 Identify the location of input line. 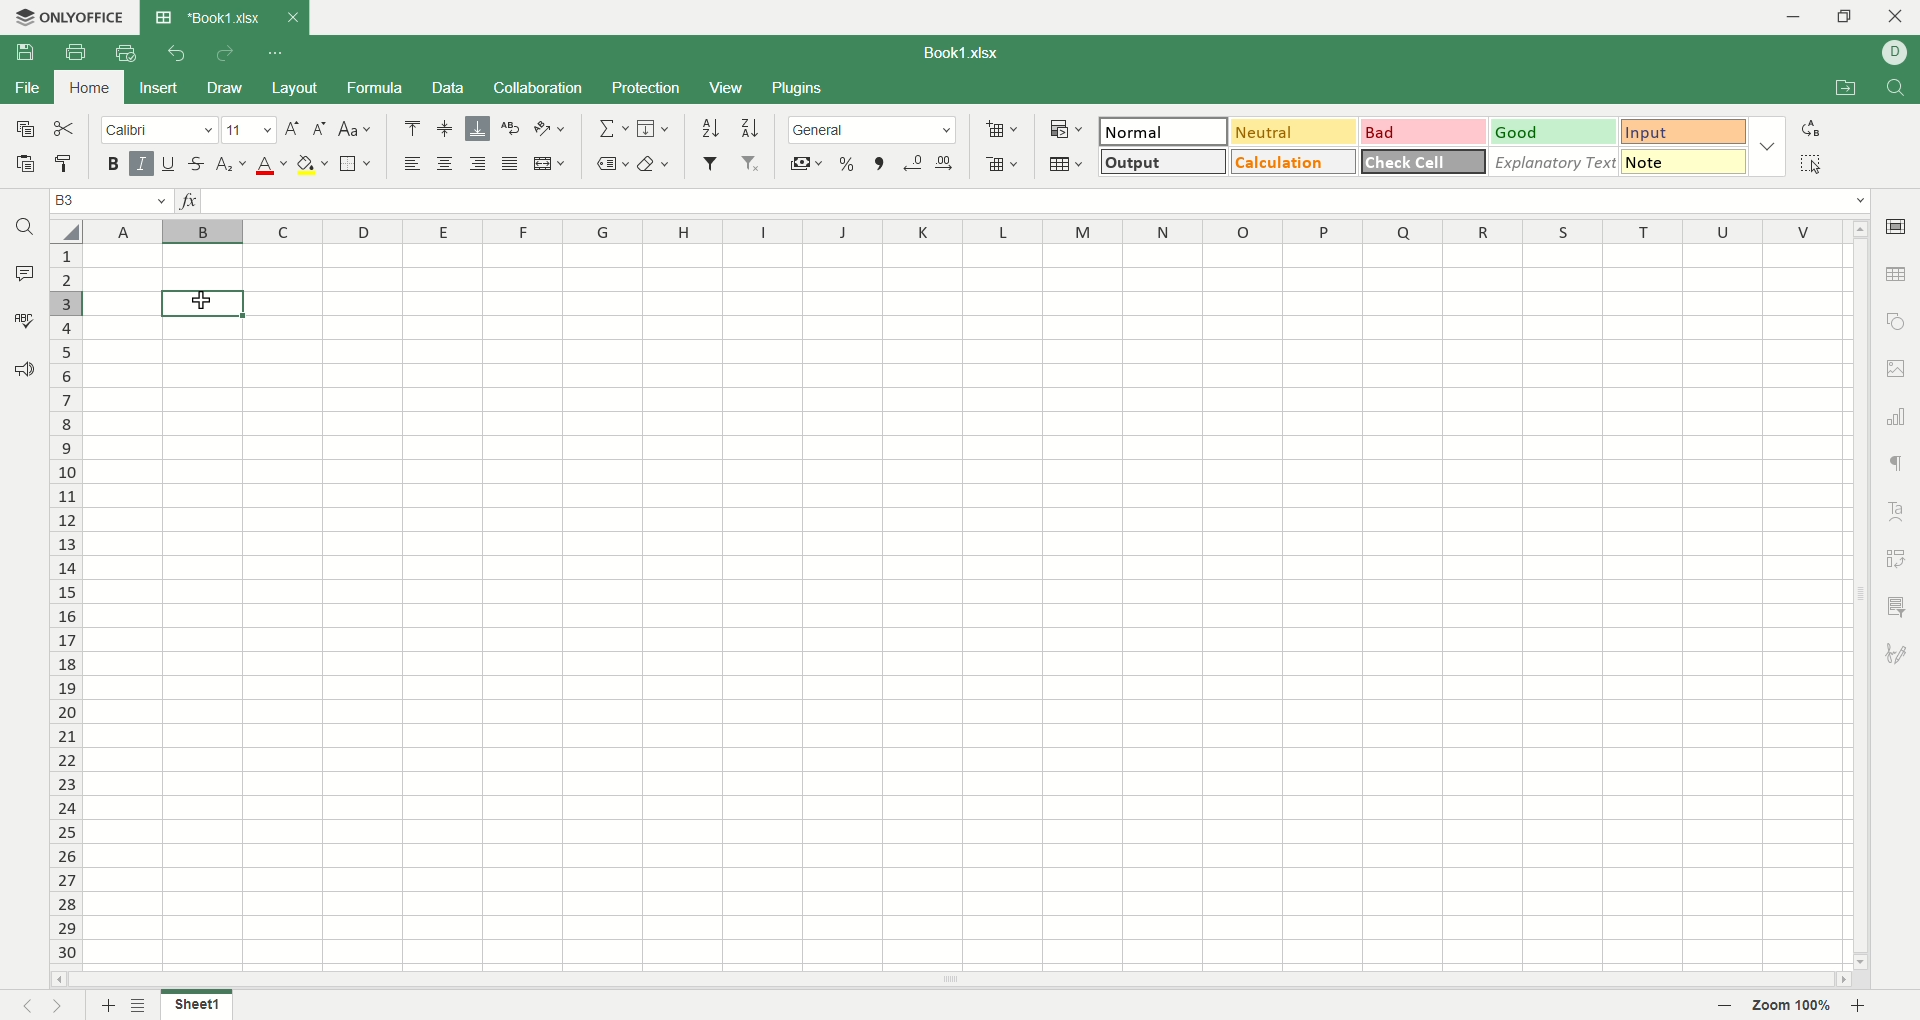
(1036, 202).